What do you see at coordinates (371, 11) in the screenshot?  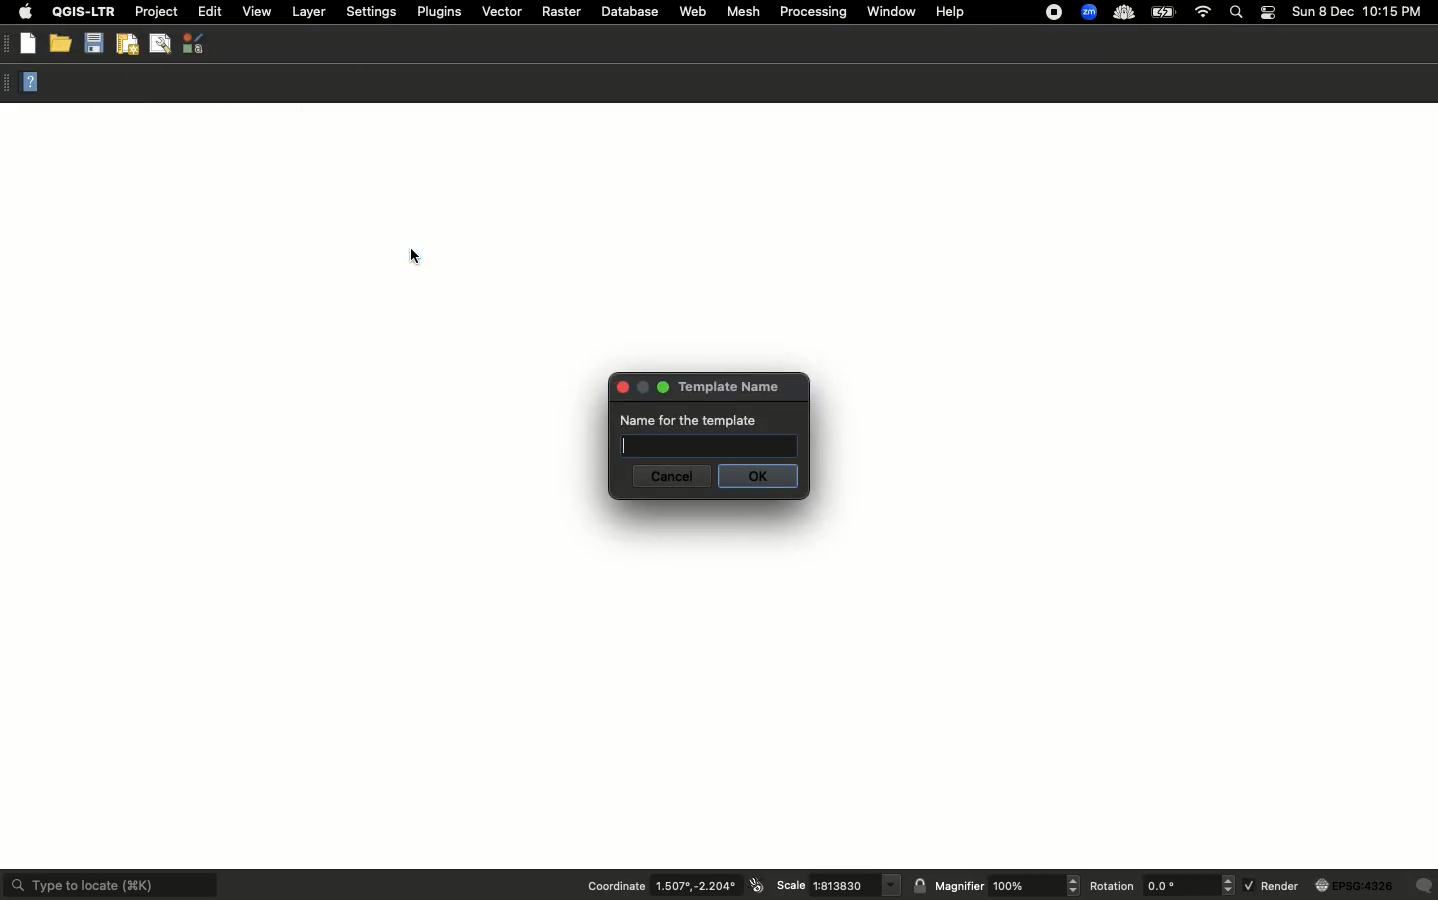 I see `Settings` at bounding box center [371, 11].